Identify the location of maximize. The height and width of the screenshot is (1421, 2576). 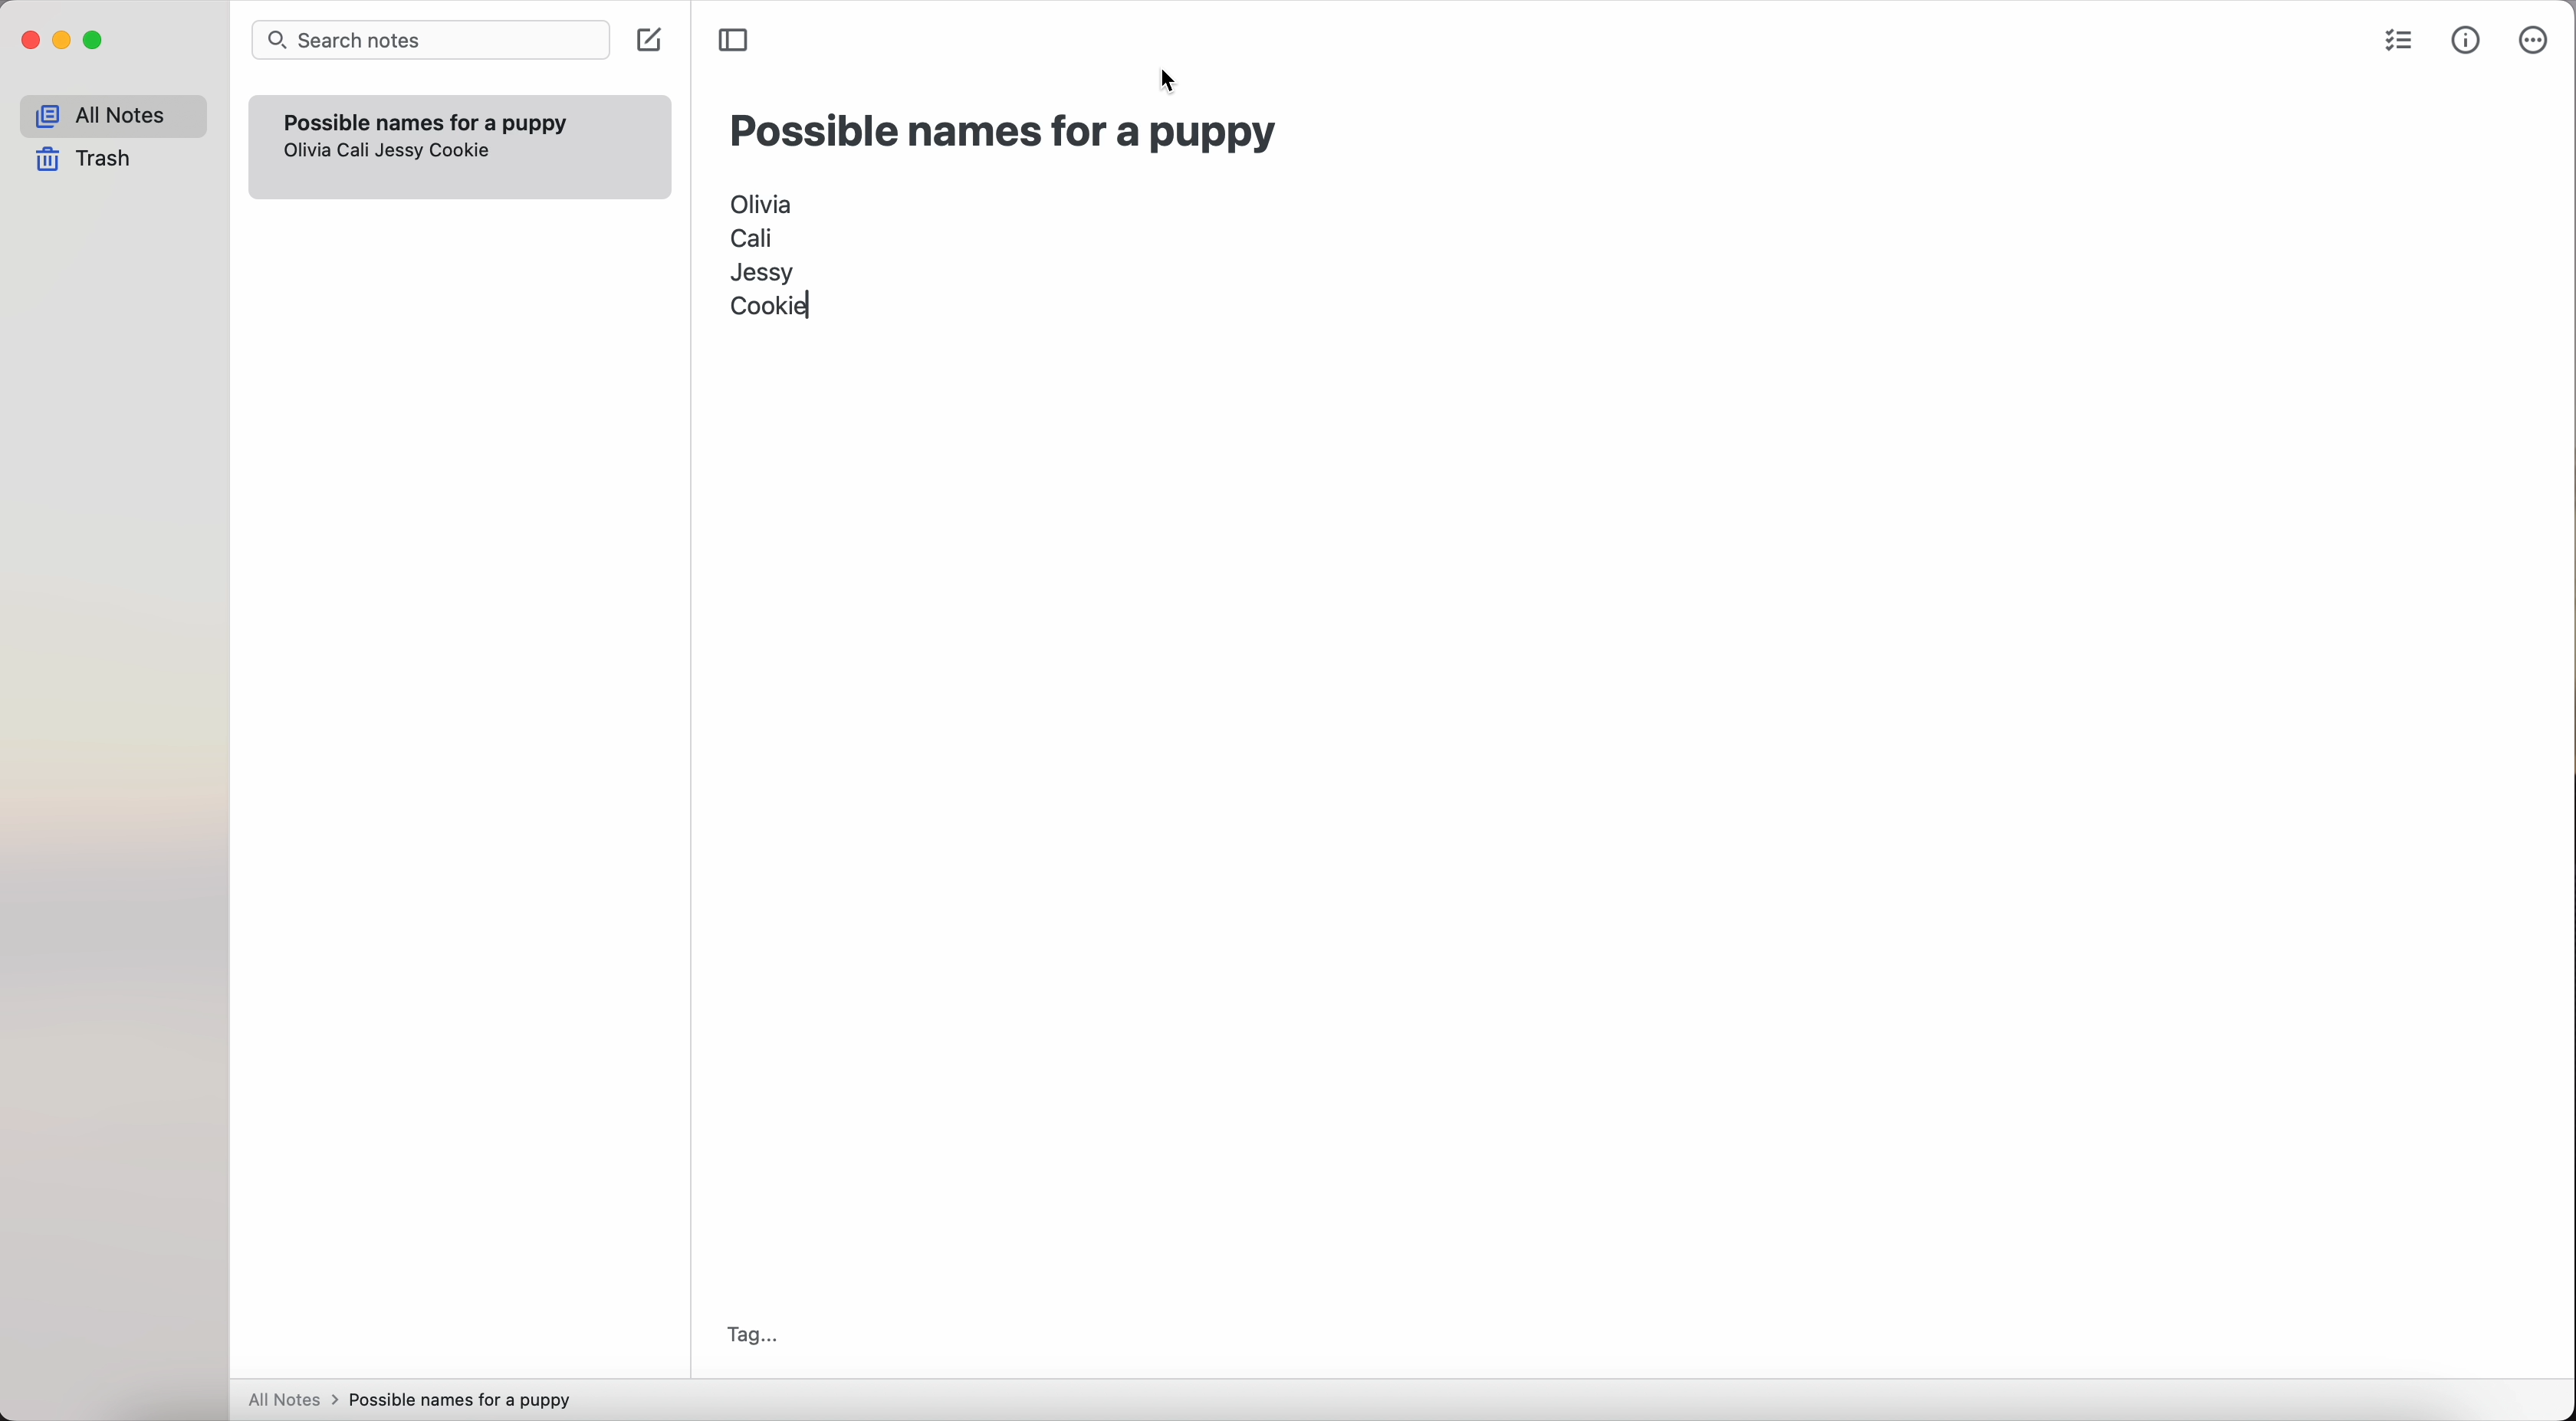
(95, 43).